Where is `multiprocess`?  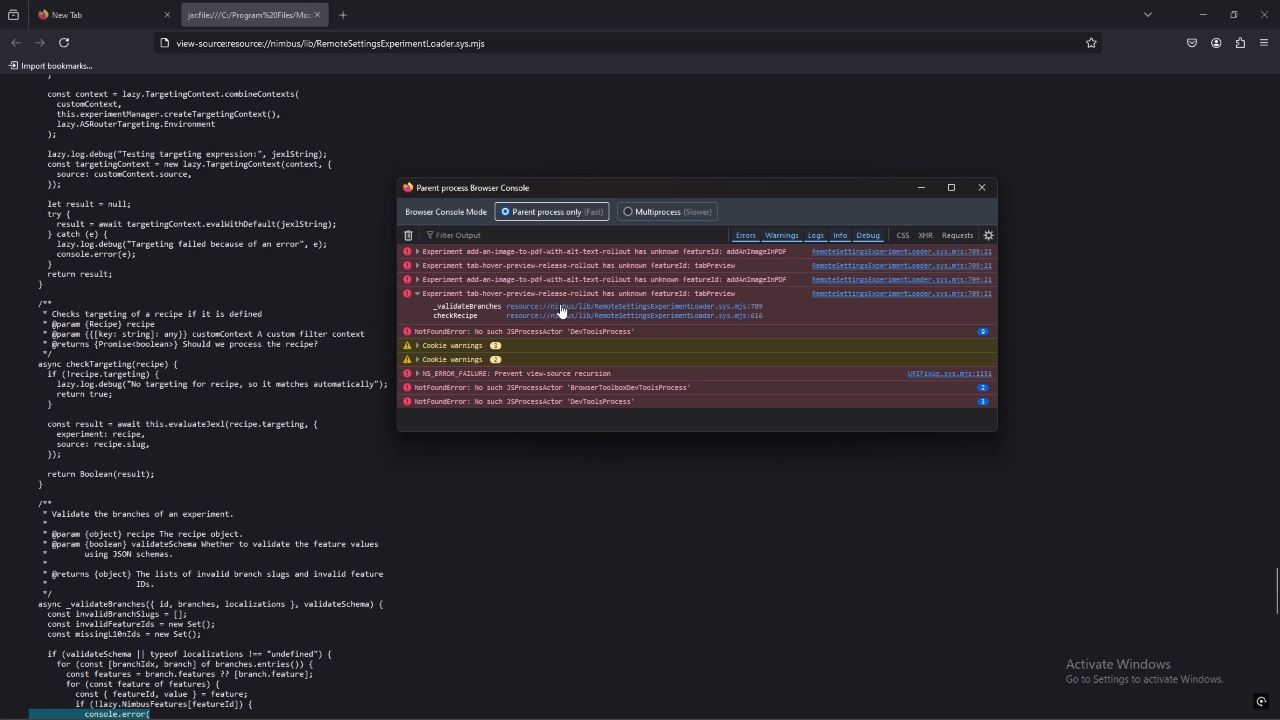
multiprocess is located at coordinates (670, 211).